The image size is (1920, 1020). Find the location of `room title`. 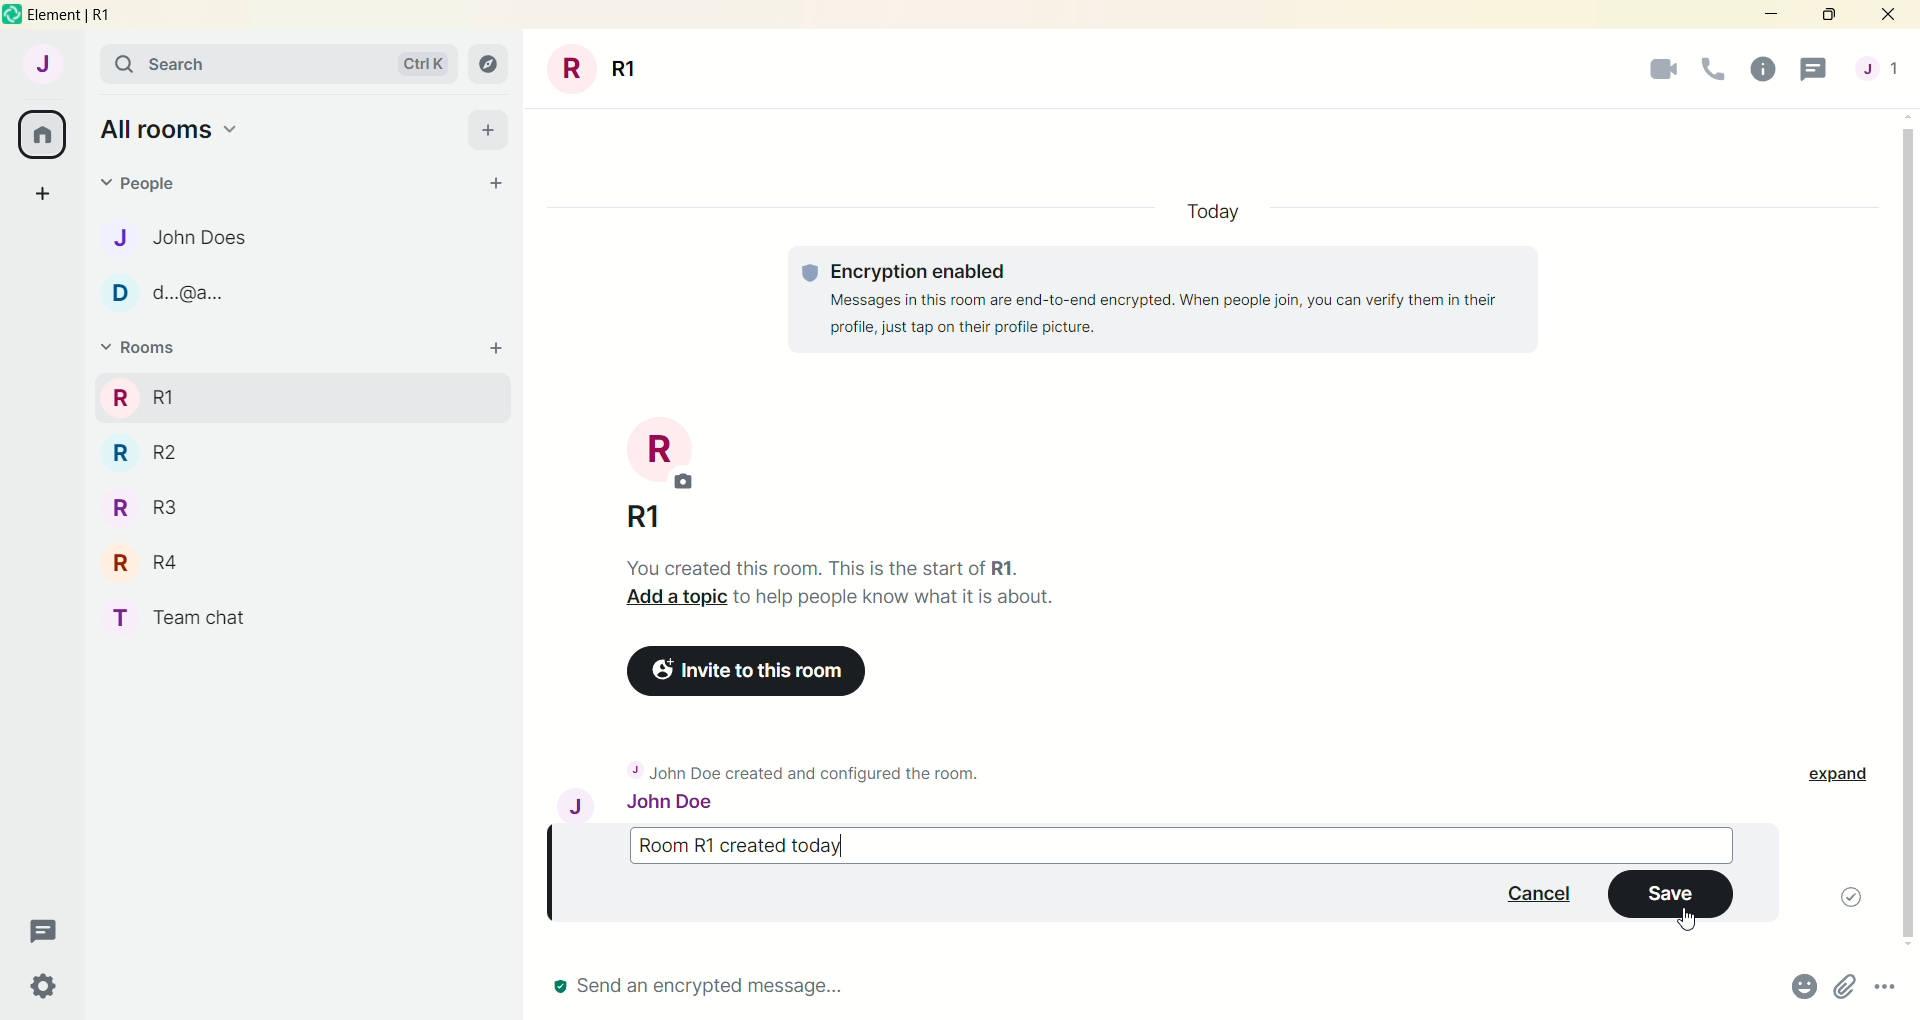

room title is located at coordinates (664, 455).